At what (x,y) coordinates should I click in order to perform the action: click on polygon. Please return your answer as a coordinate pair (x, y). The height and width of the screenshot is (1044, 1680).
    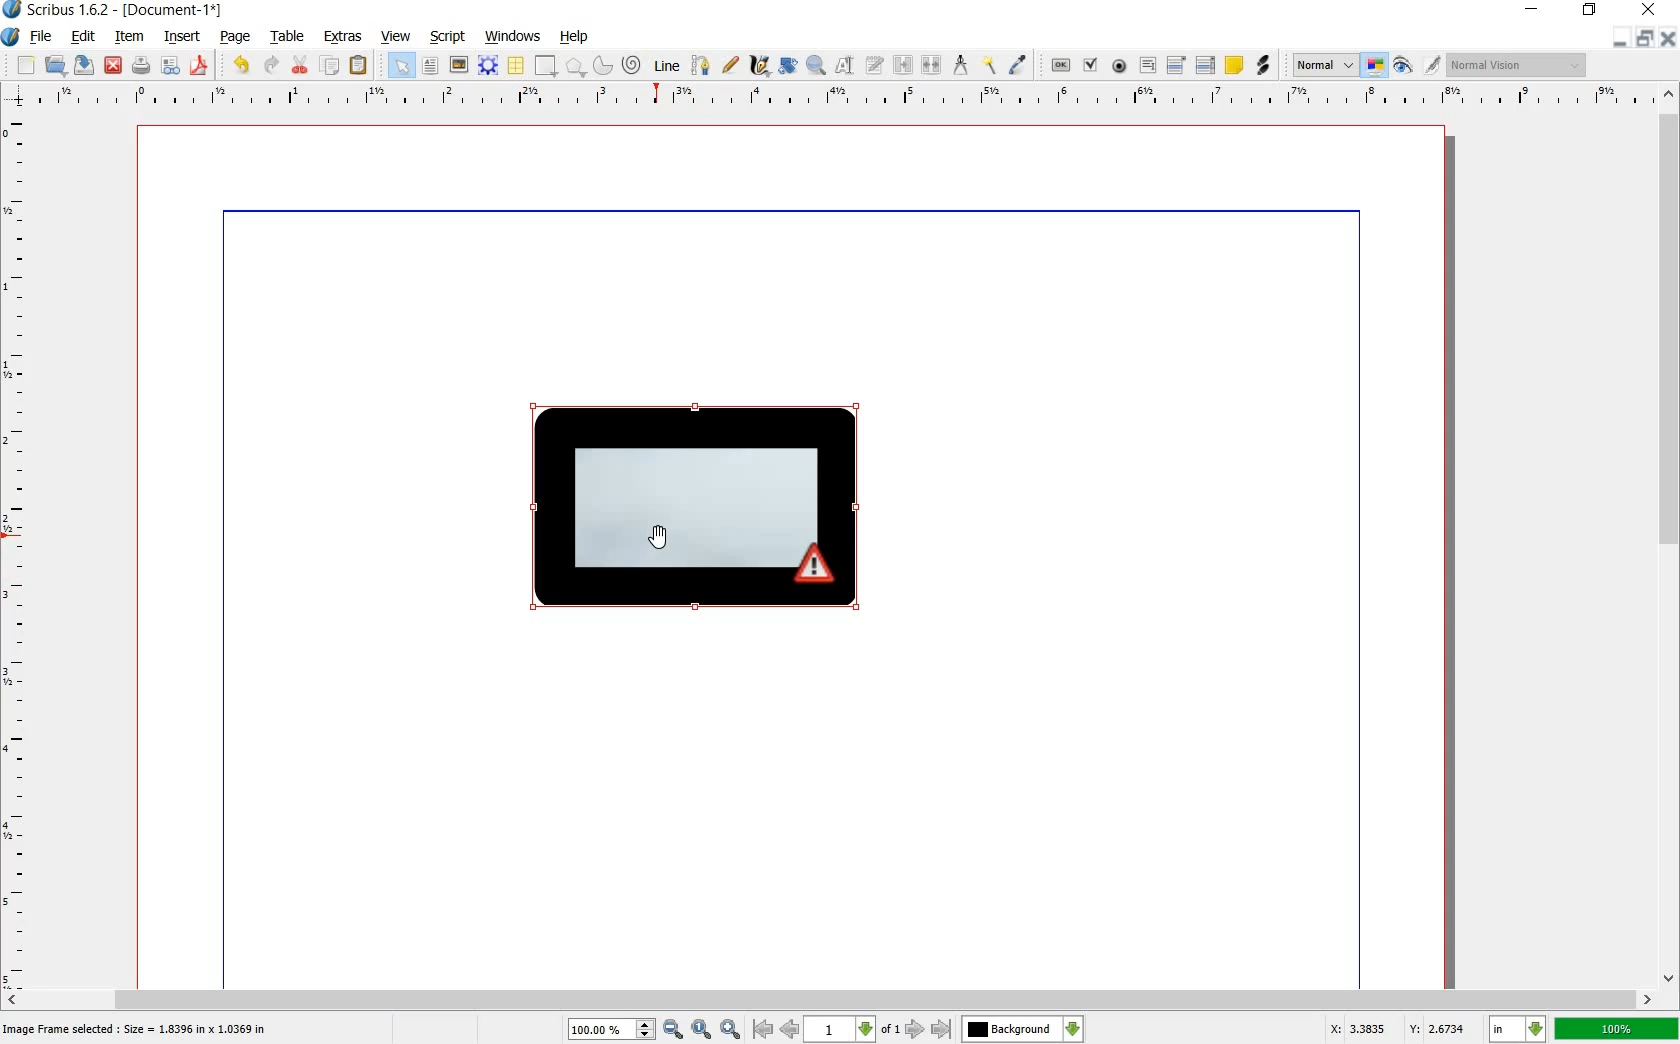
    Looking at the image, I should click on (575, 66).